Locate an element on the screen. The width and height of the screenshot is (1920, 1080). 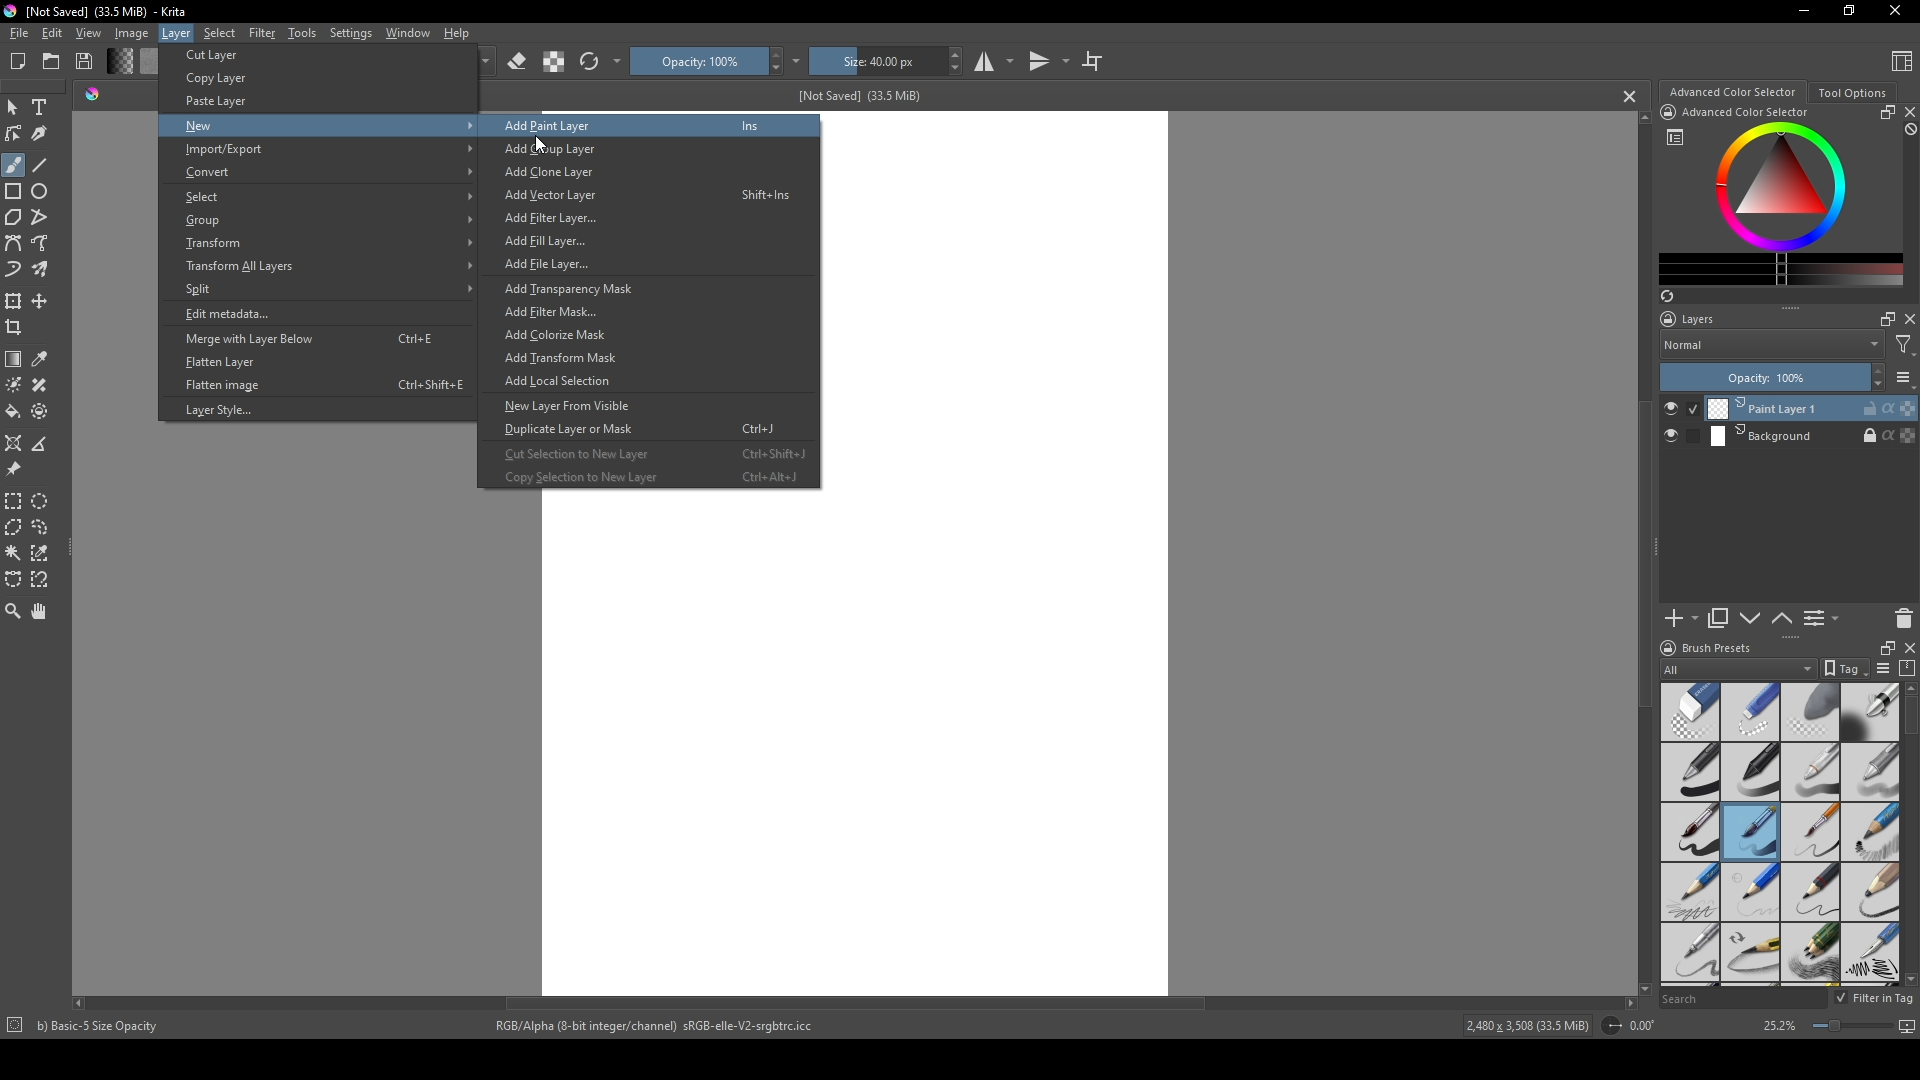
ellipse is located at coordinates (41, 191).